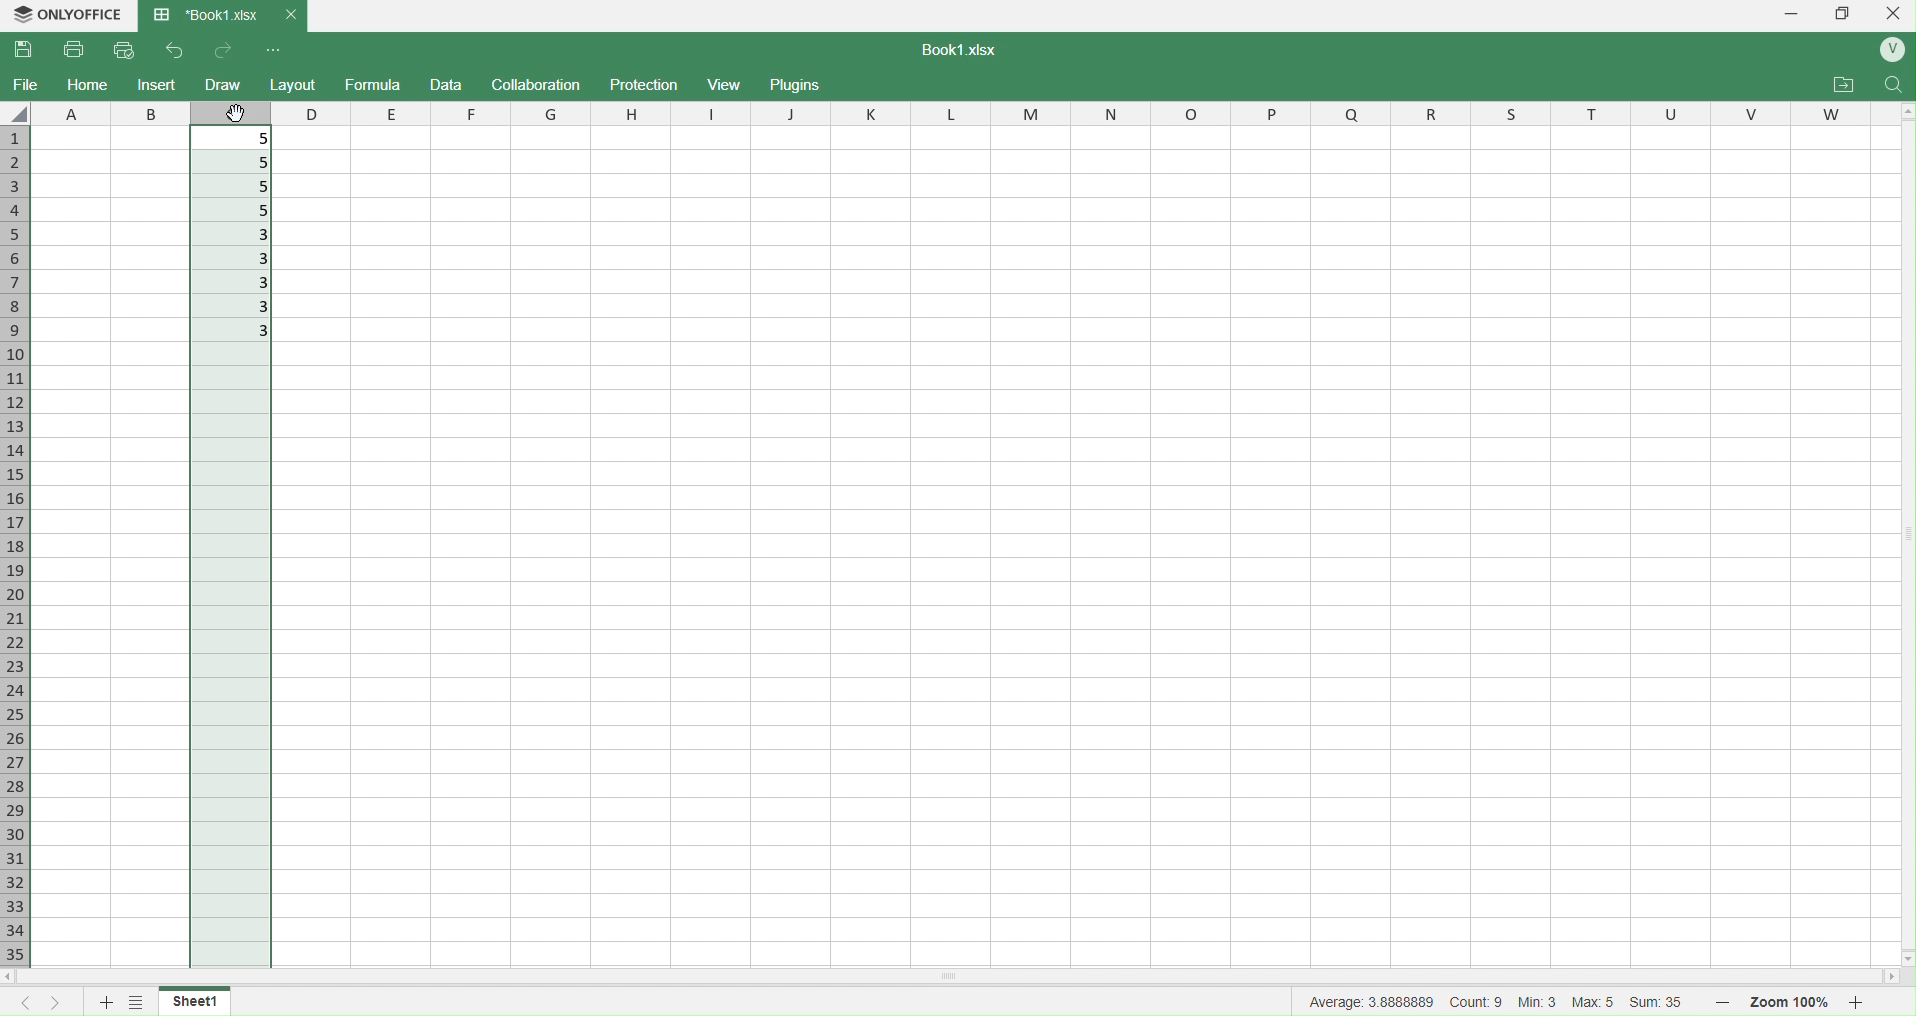 This screenshot has height=1016, width=1916. Describe the element at coordinates (537, 84) in the screenshot. I see `Collaboration` at that location.